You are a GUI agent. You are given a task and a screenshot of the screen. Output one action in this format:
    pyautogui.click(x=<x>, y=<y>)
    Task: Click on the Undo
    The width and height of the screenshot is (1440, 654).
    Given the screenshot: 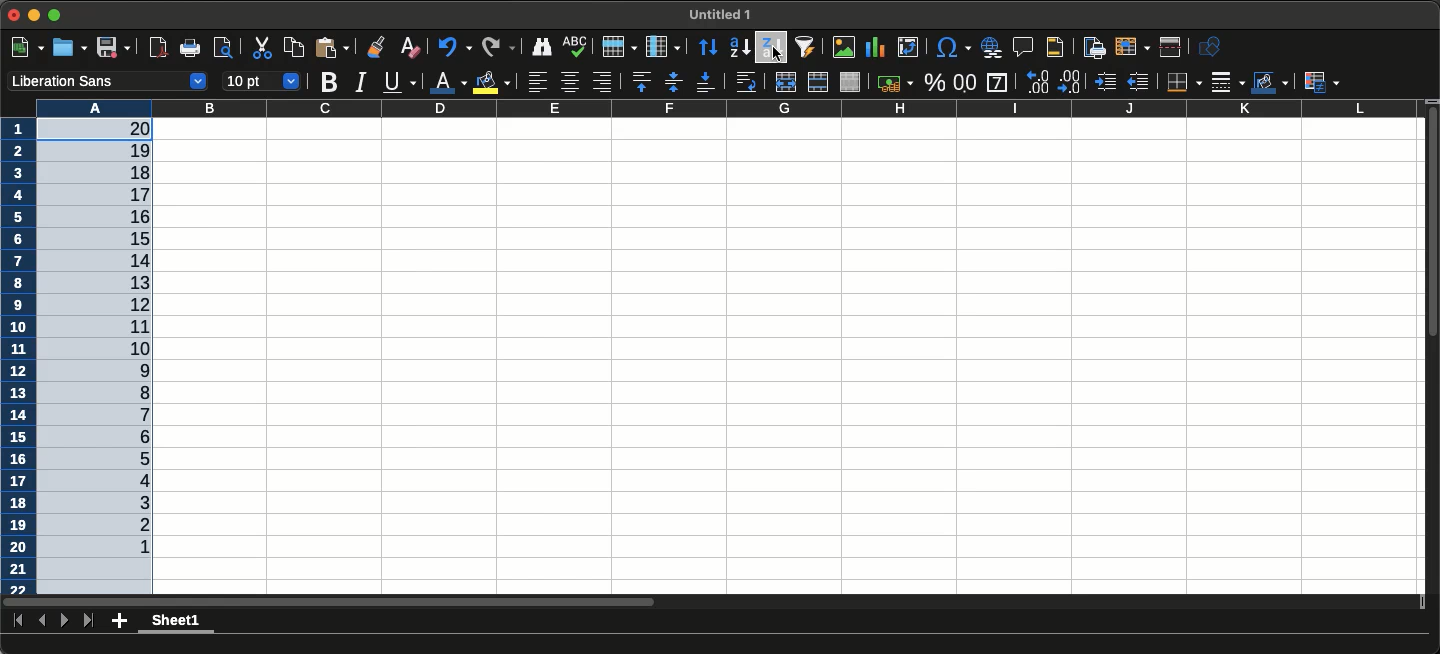 What is the action you would take?
    pyautogui.click(x=455, y=46)
    